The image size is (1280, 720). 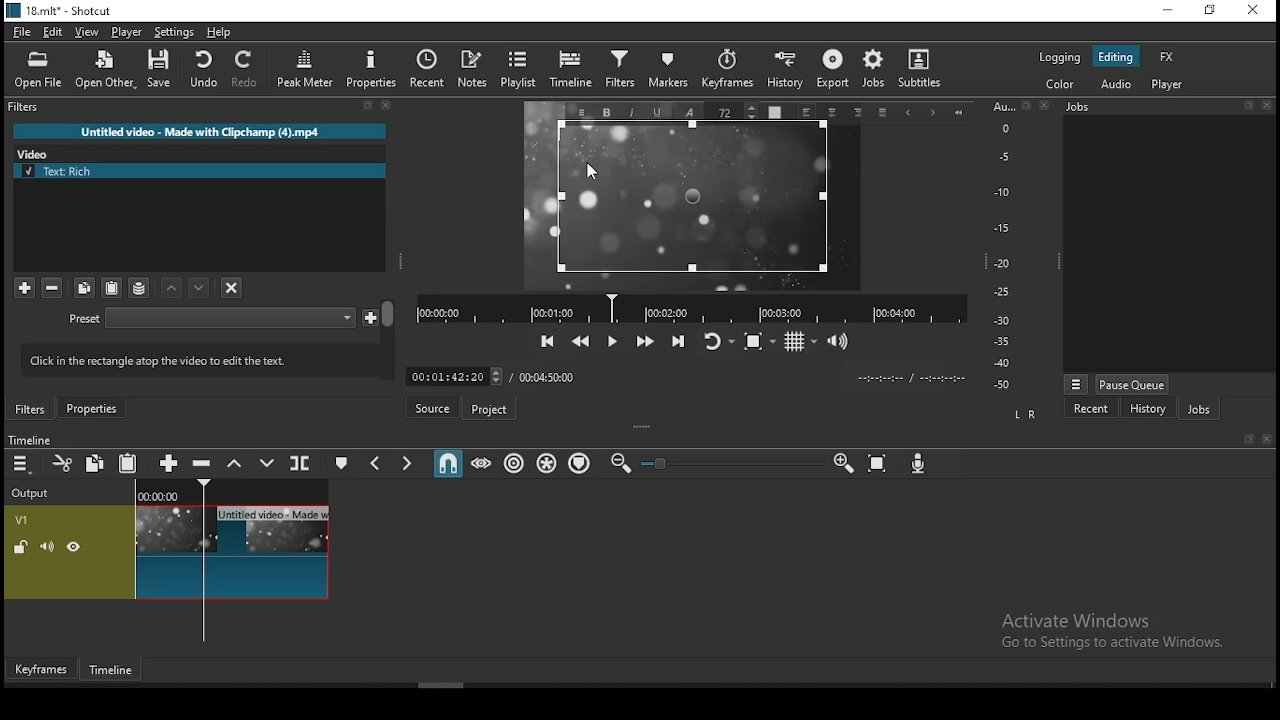 I want to click on properties, so click(x=91, y=408).